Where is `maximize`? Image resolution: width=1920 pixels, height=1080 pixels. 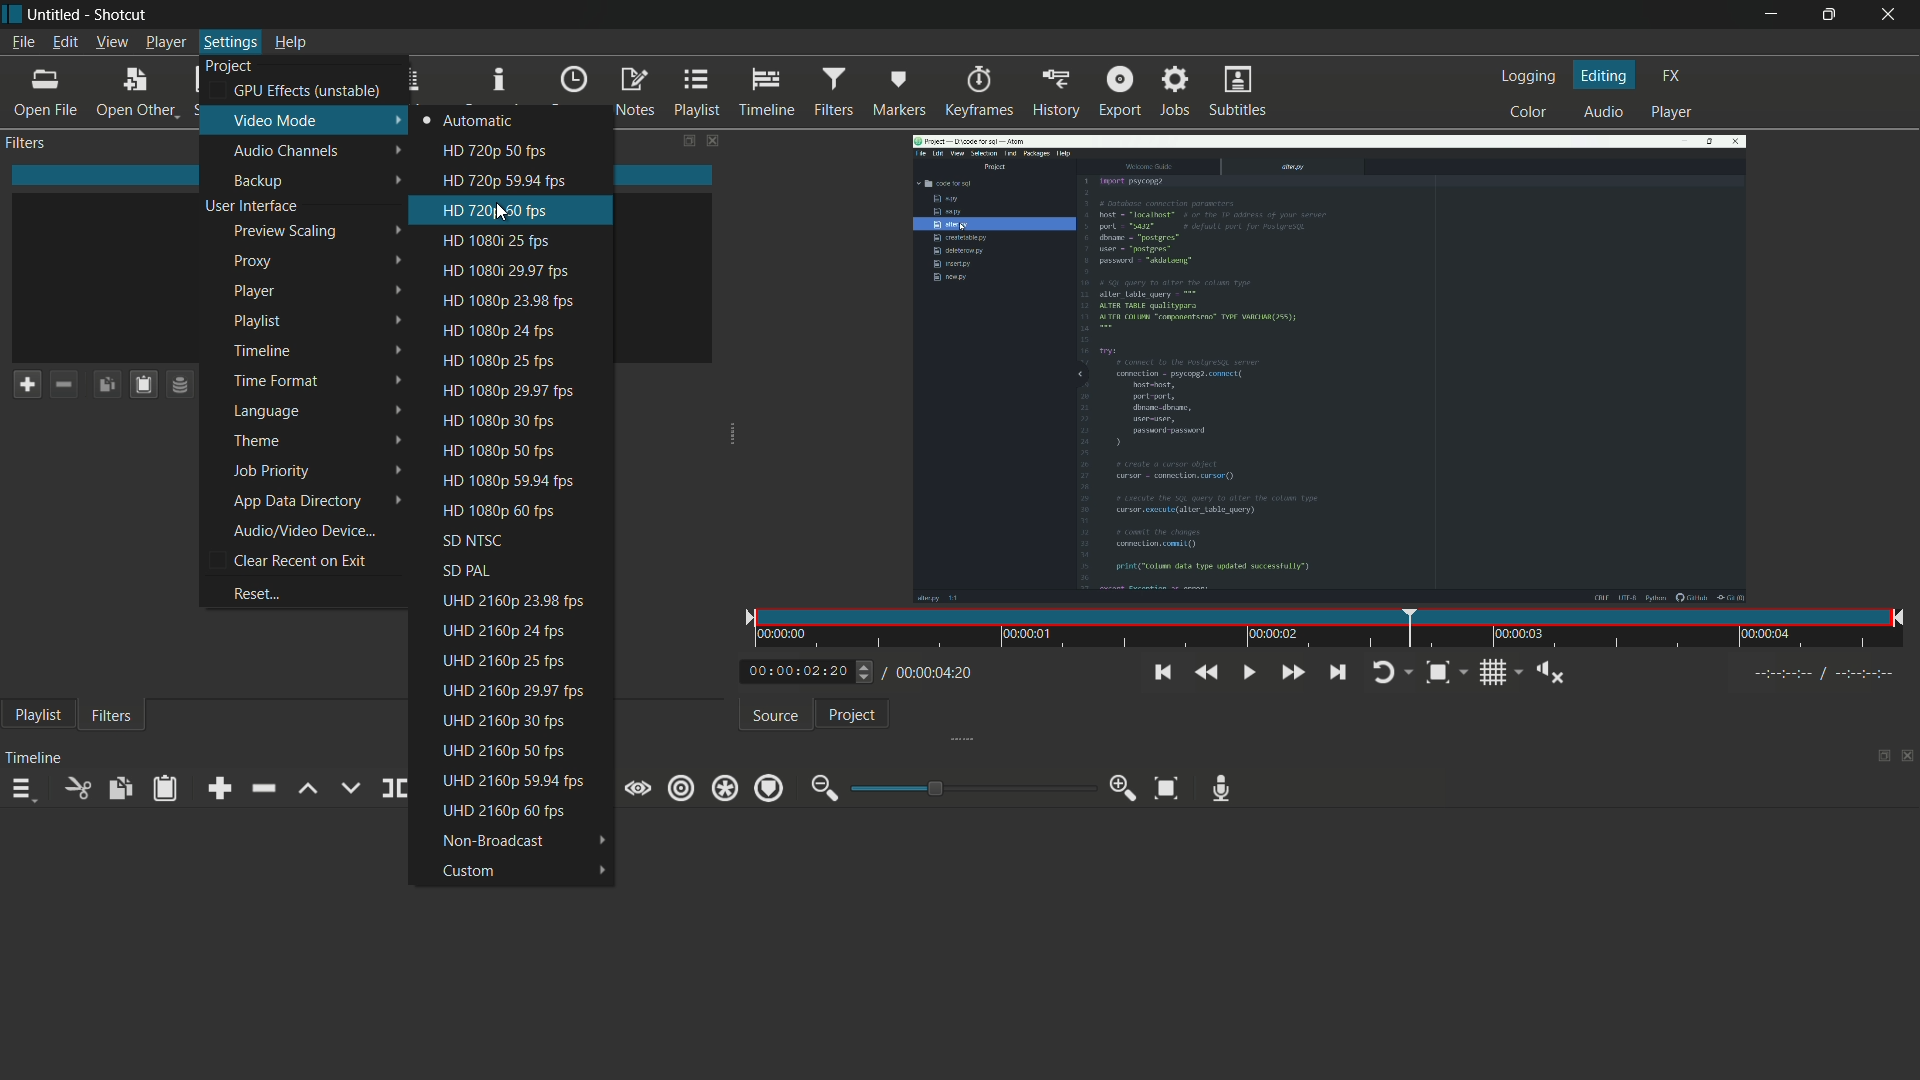 maximize is located at coordinates (1829, 15).